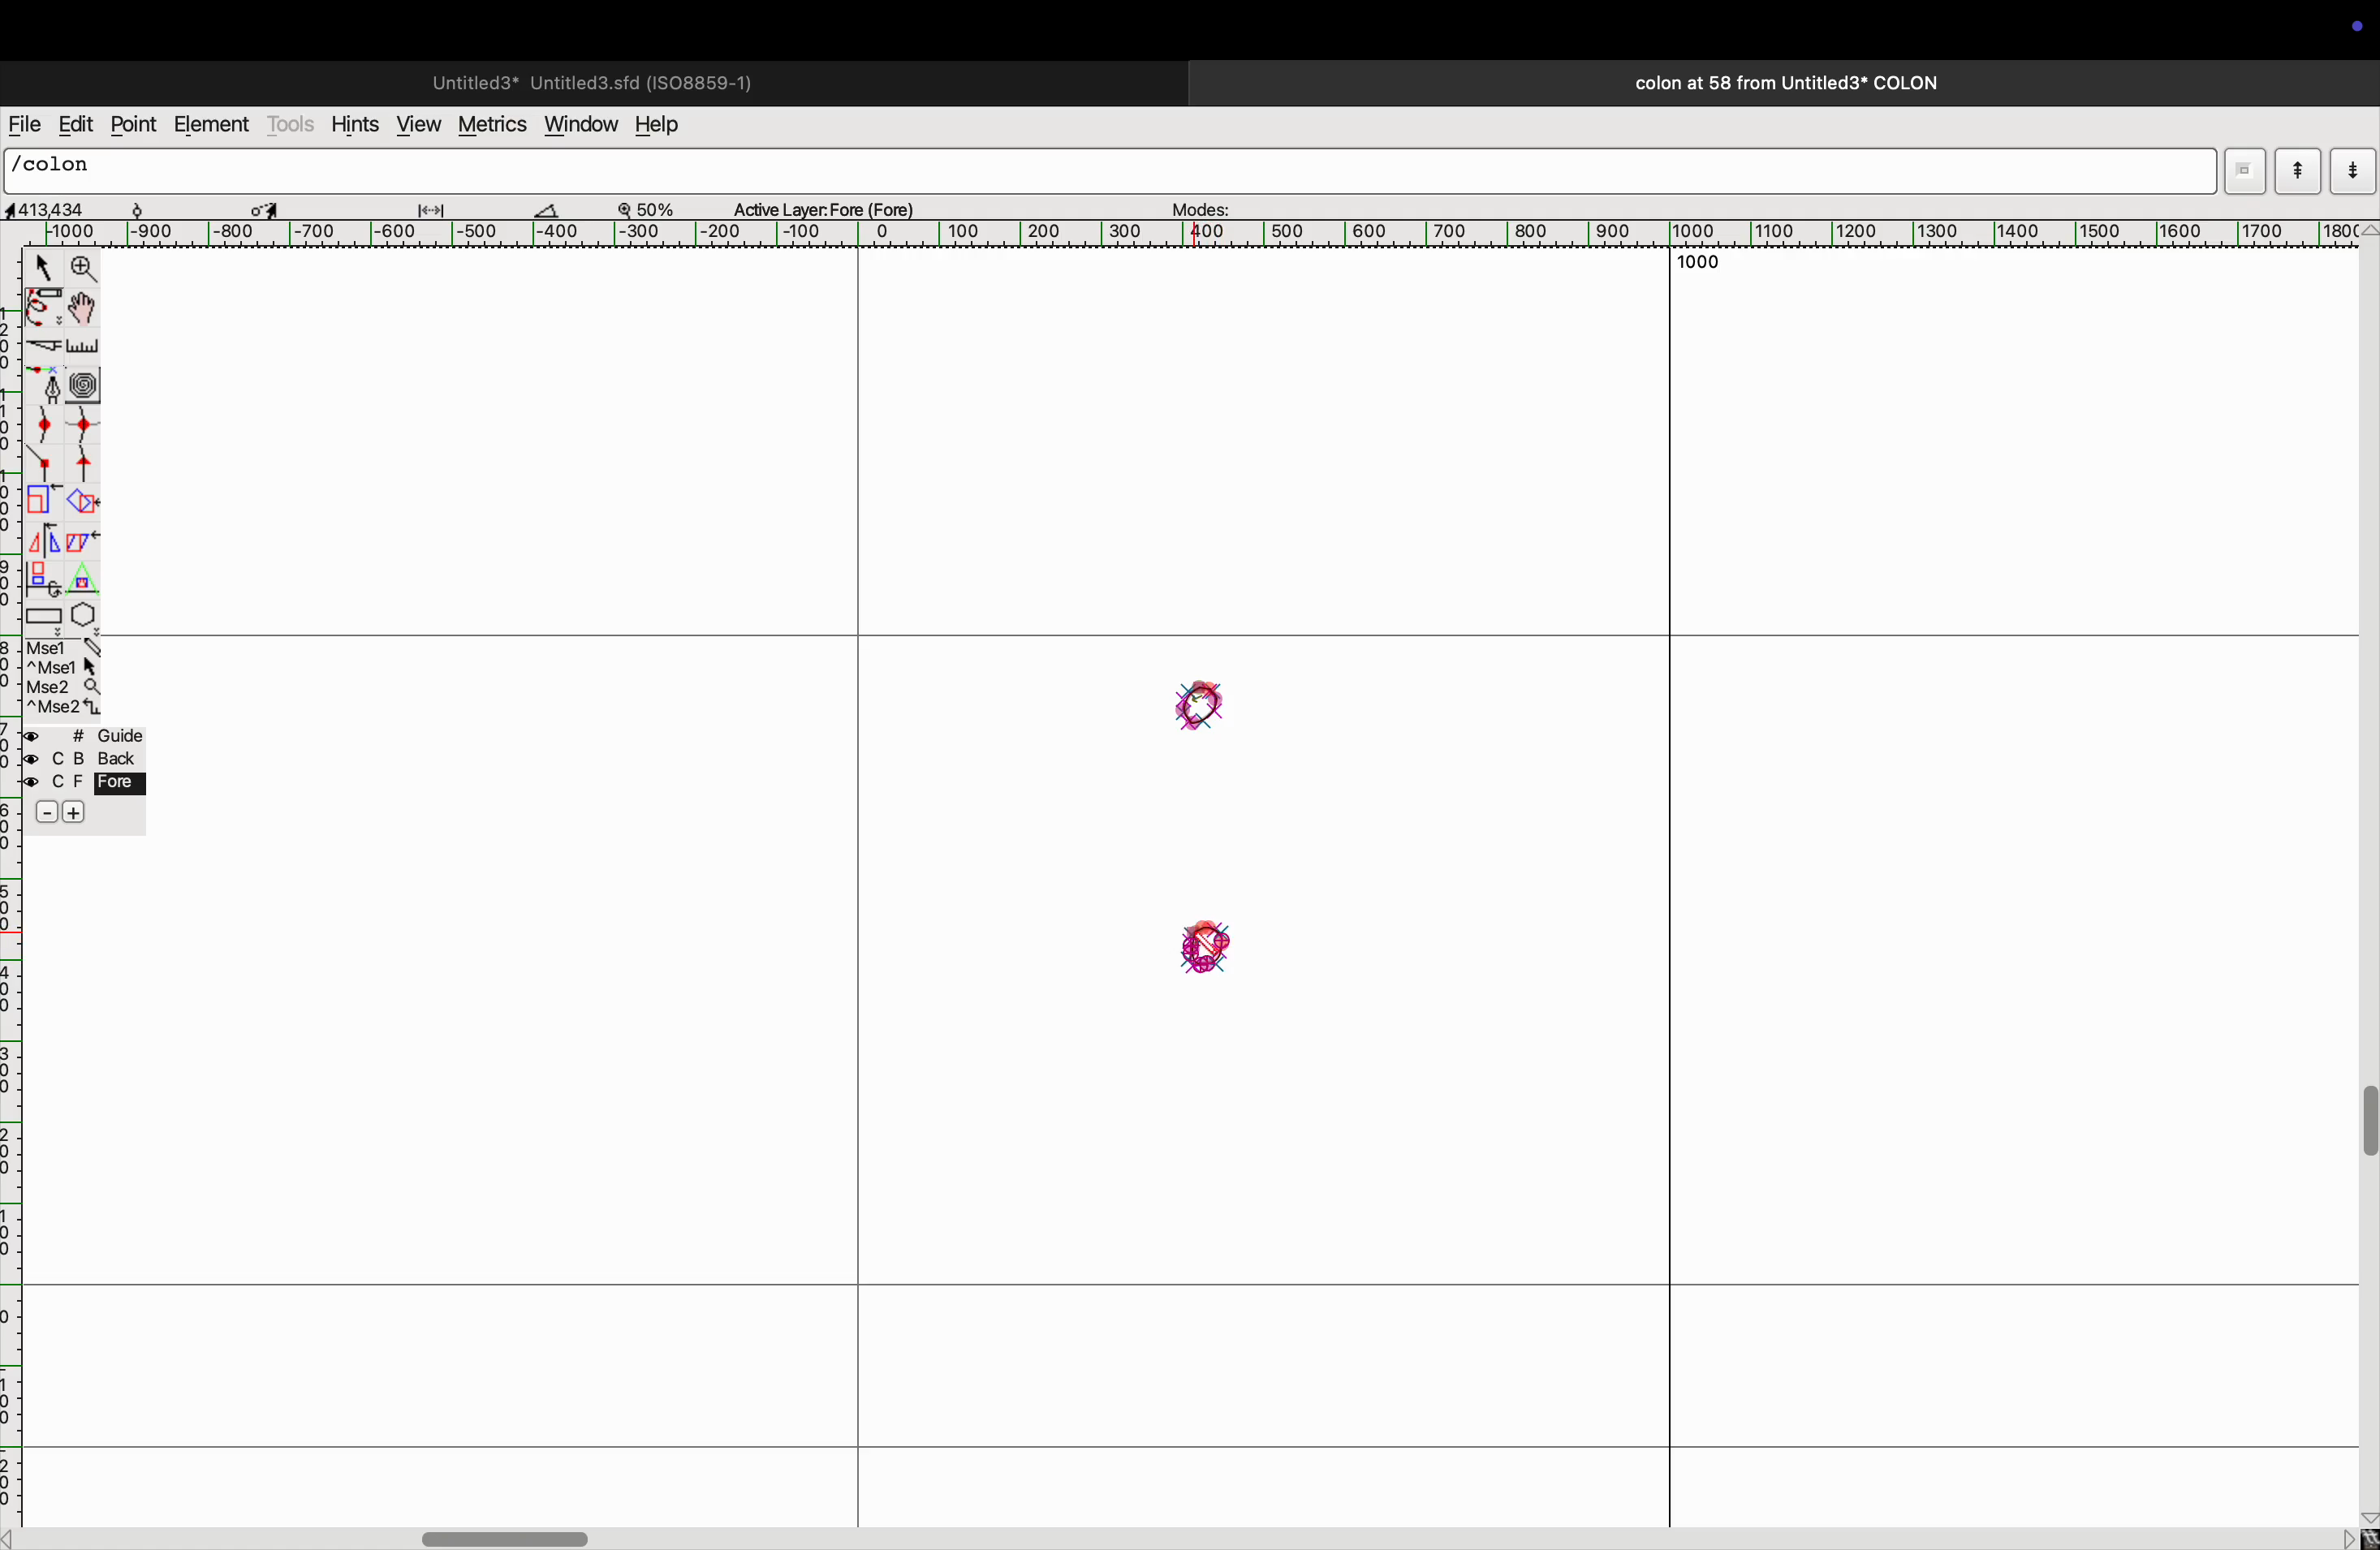  I want to click on horizontal scale, so click(1216, 234).